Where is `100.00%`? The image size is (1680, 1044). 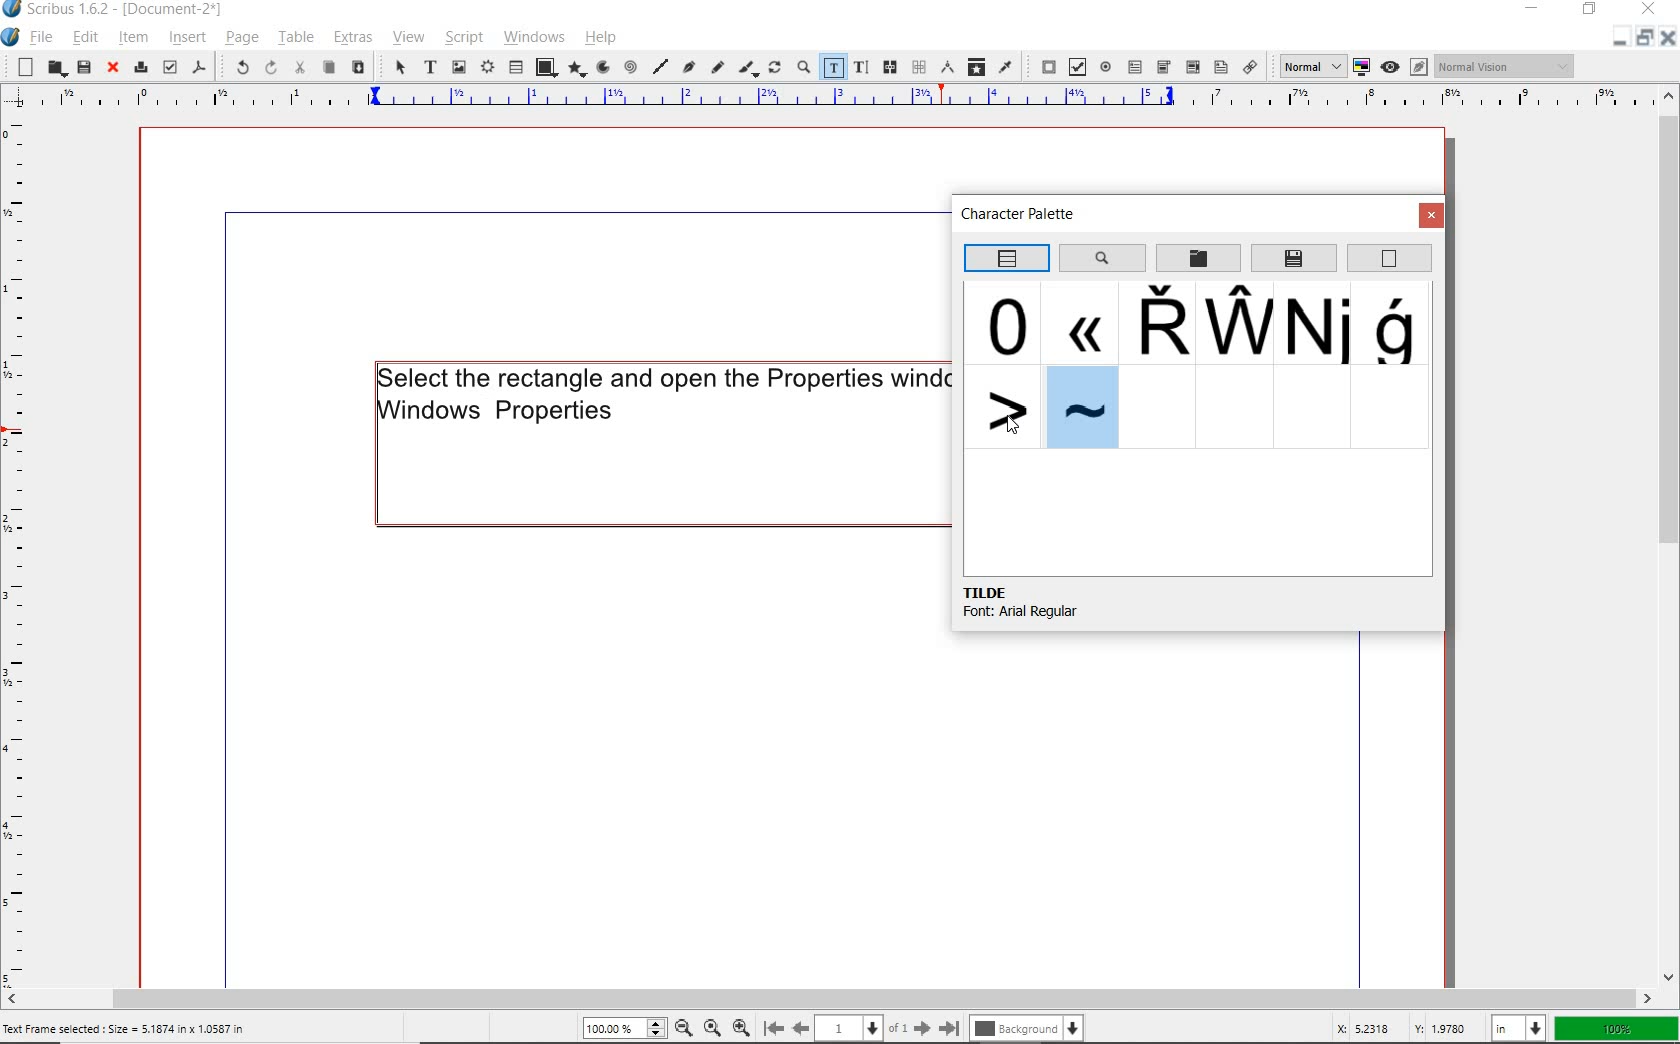
100.00% is located at coordinates (622, 1028).